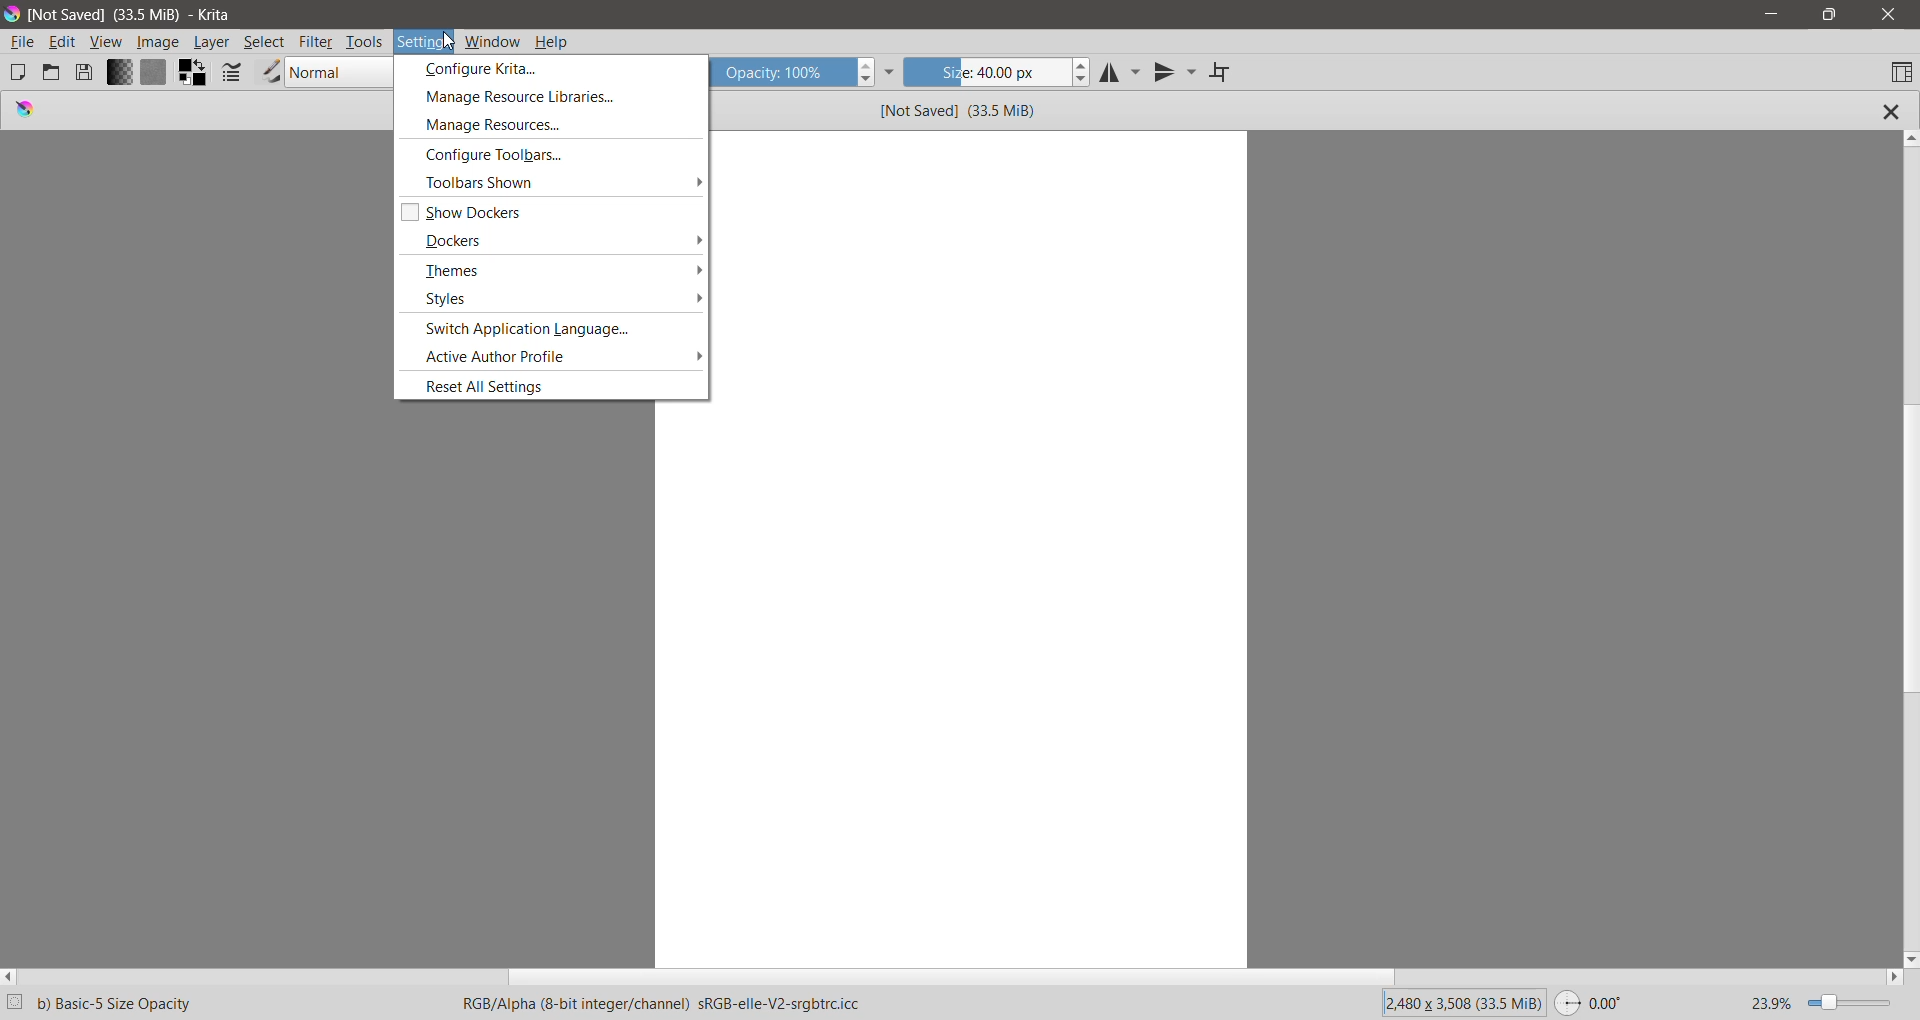 The height and width of the screenshot is (1020, 1920). Describe the element at coordinates (425, 43) in the screenshot. I see `Settings` at that location.